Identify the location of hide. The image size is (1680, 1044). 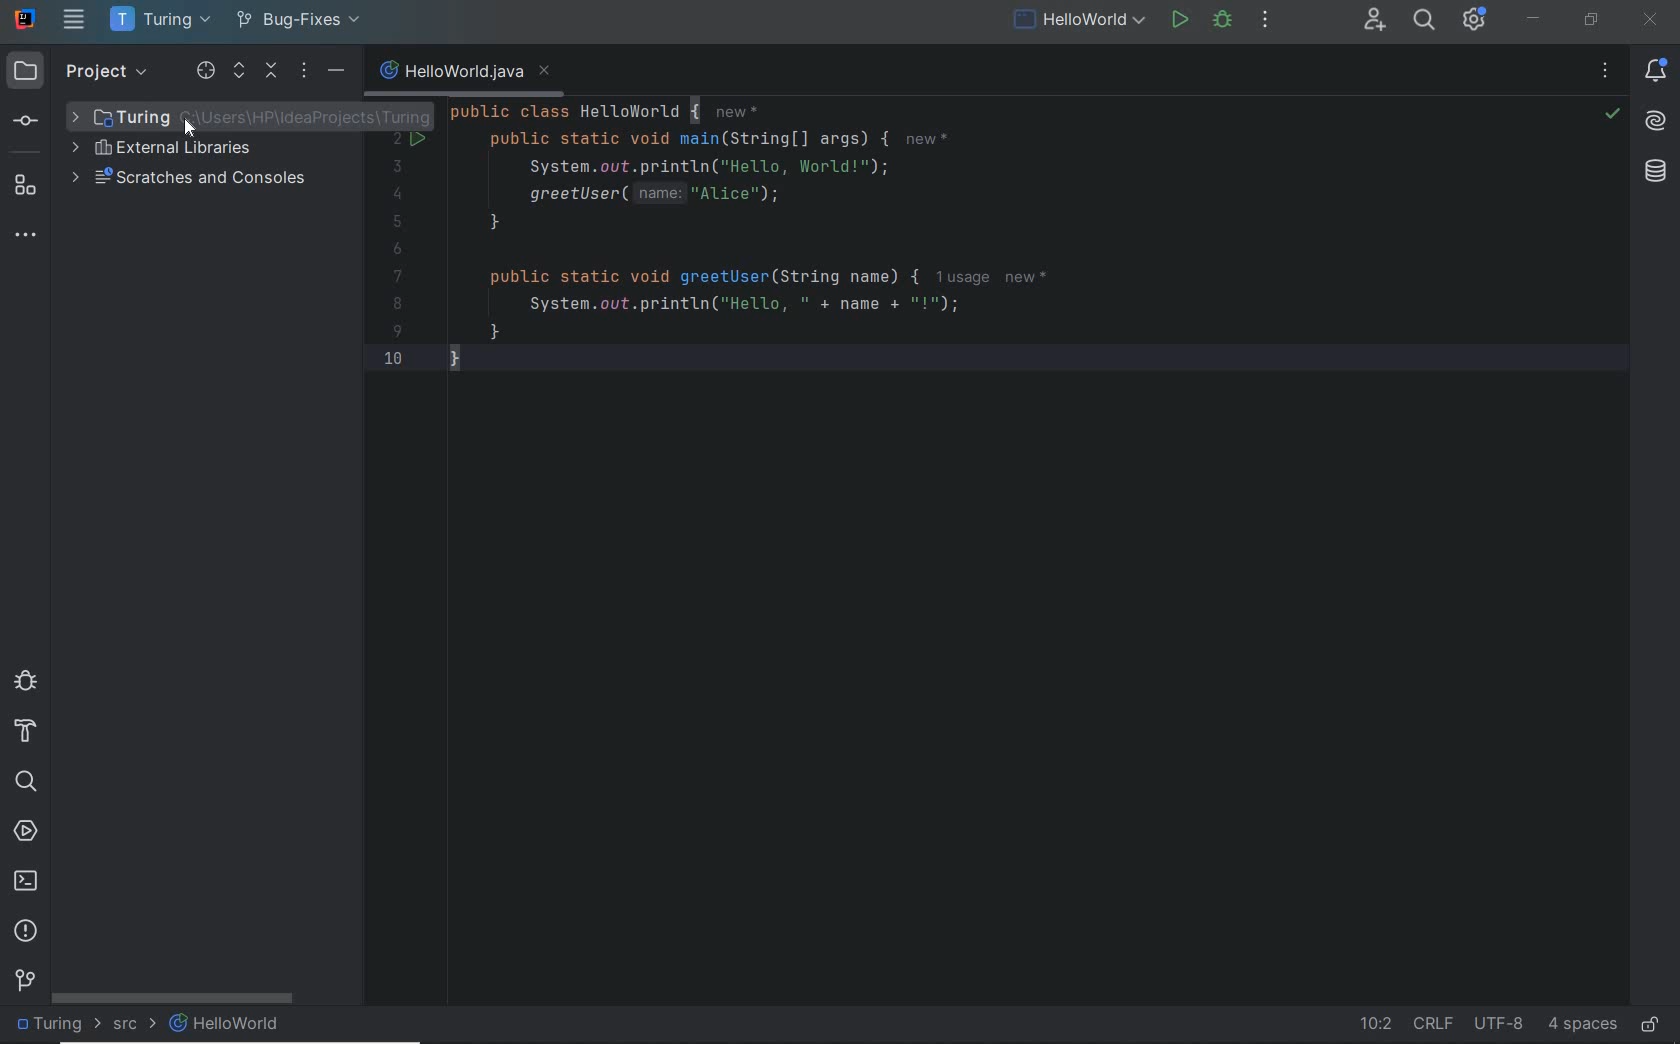
(334, 72).